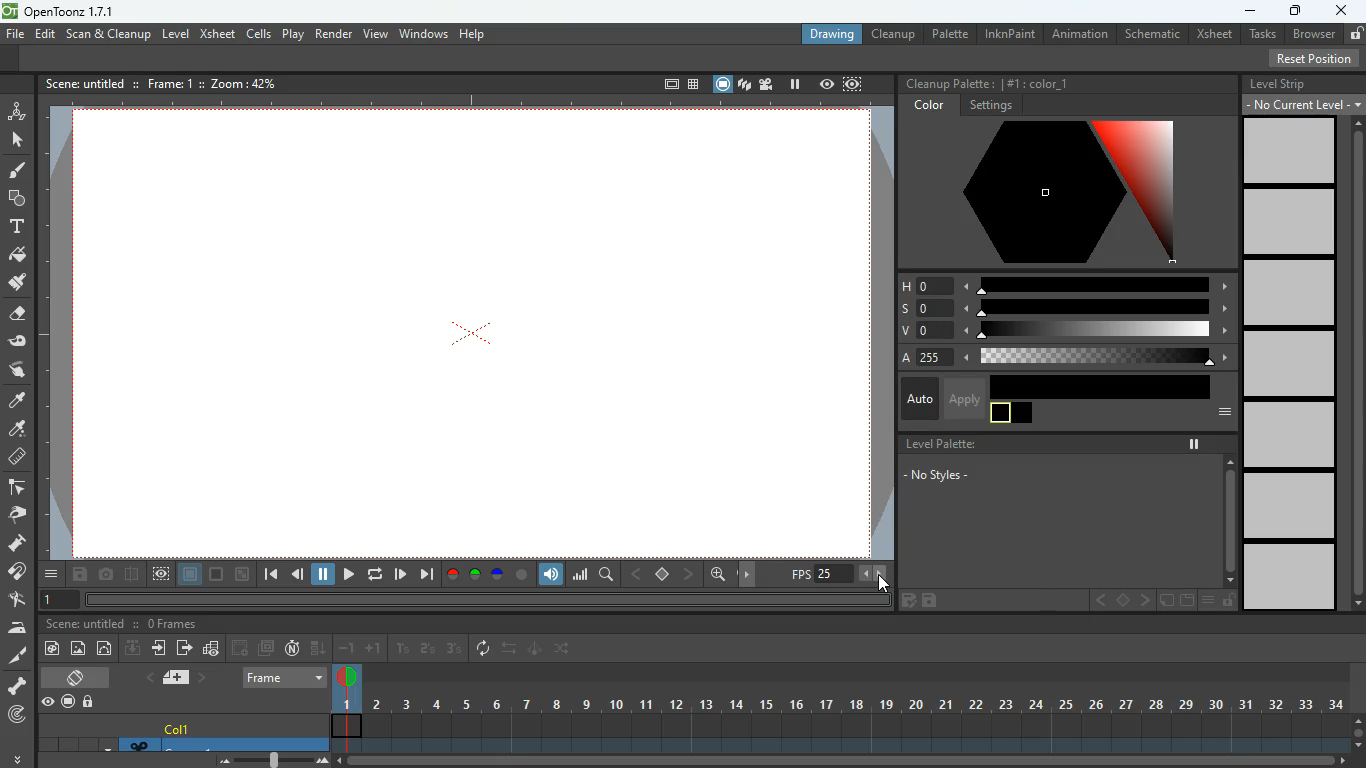 Image resolution: width=1366 pixels, height=768 pixels. I want to click on graph, so click(583, 577).